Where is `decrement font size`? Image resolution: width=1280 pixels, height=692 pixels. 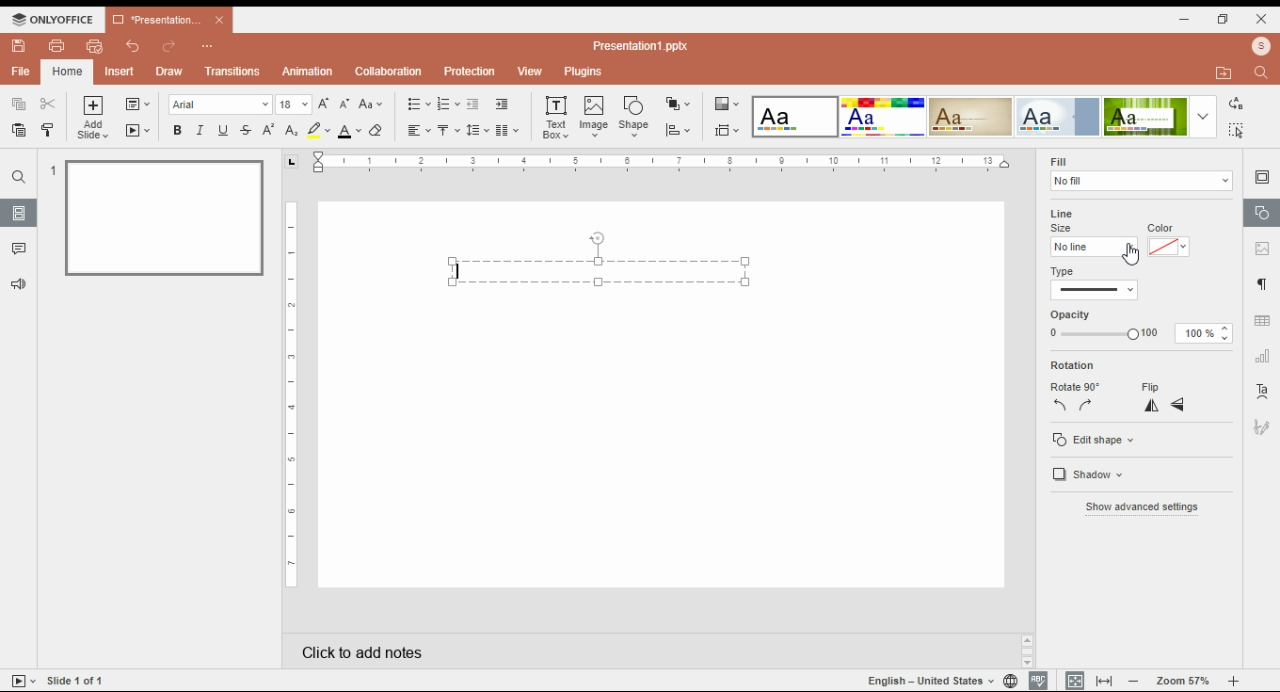 decrement font size is located at coordinates (345, 103).